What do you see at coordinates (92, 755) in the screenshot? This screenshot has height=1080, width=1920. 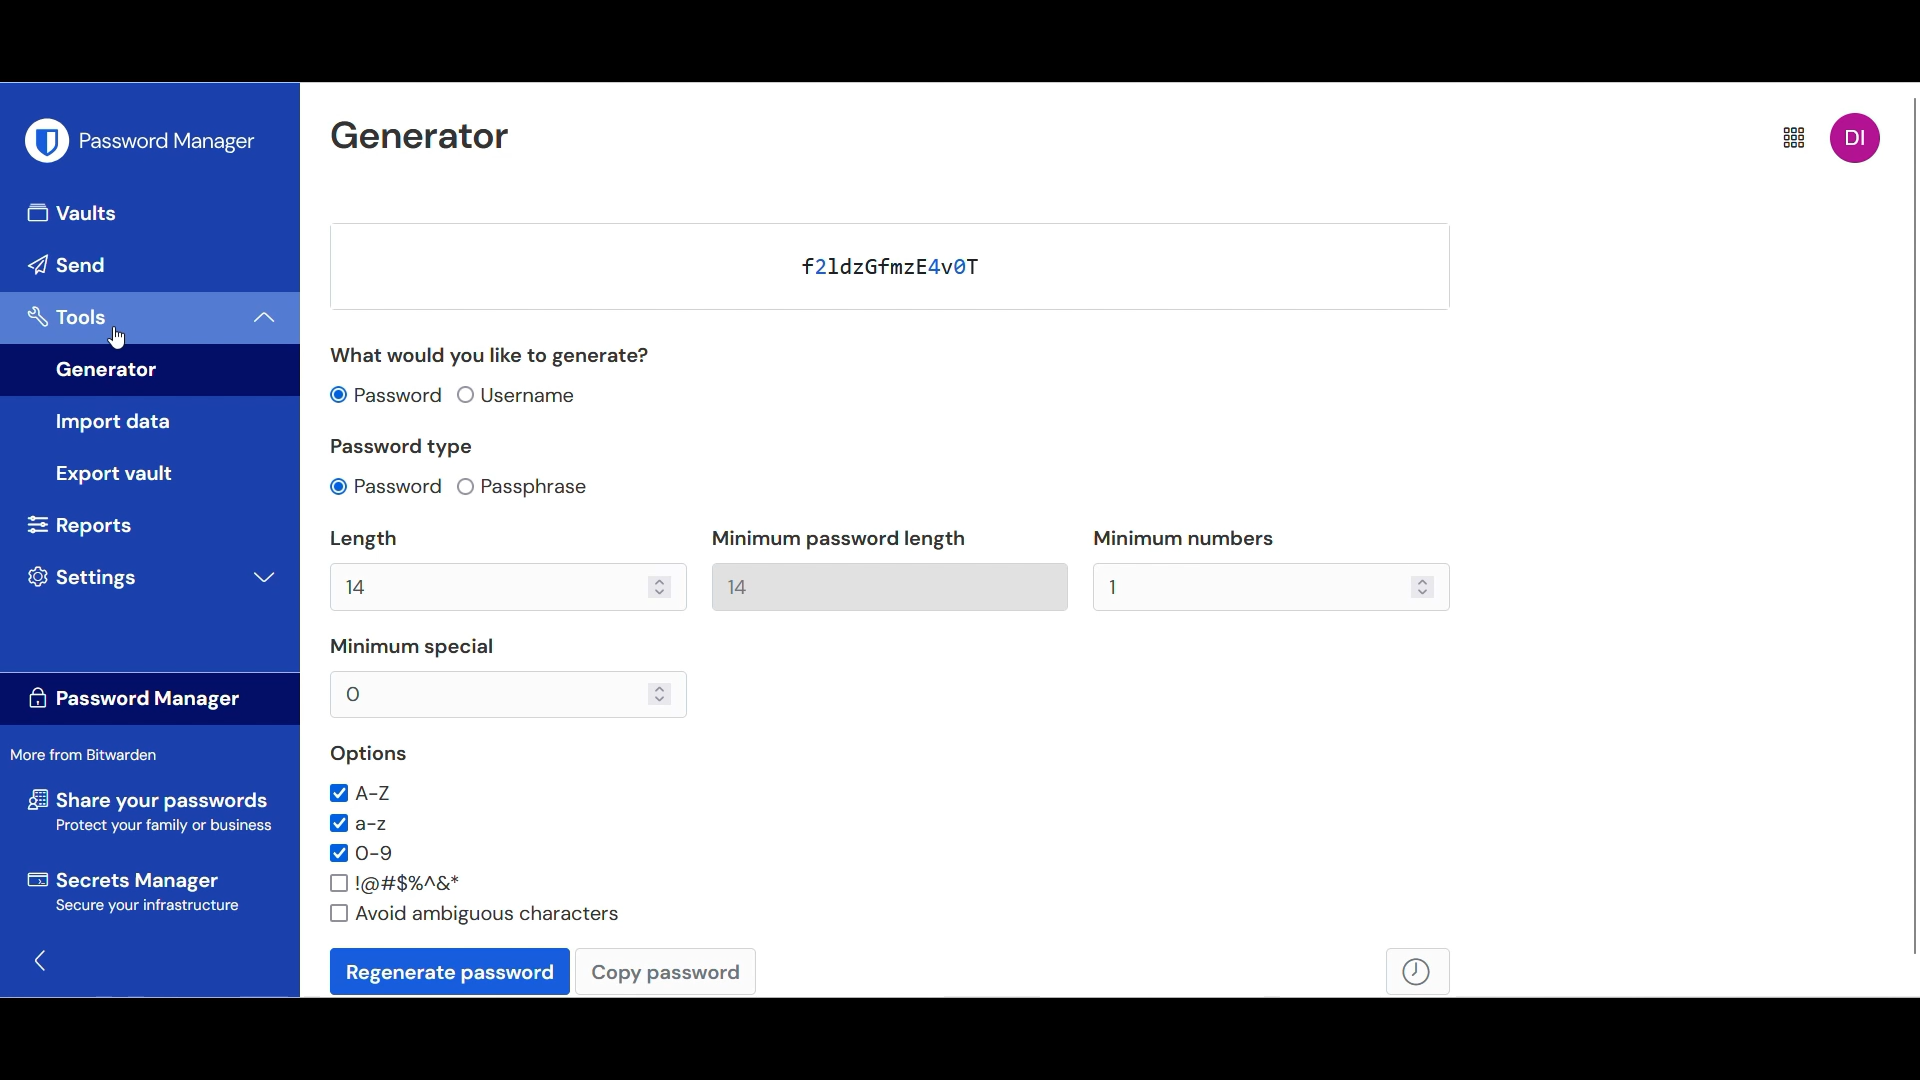 I see `Section title - More from Bitwarden` at bounding box center [92, 755].